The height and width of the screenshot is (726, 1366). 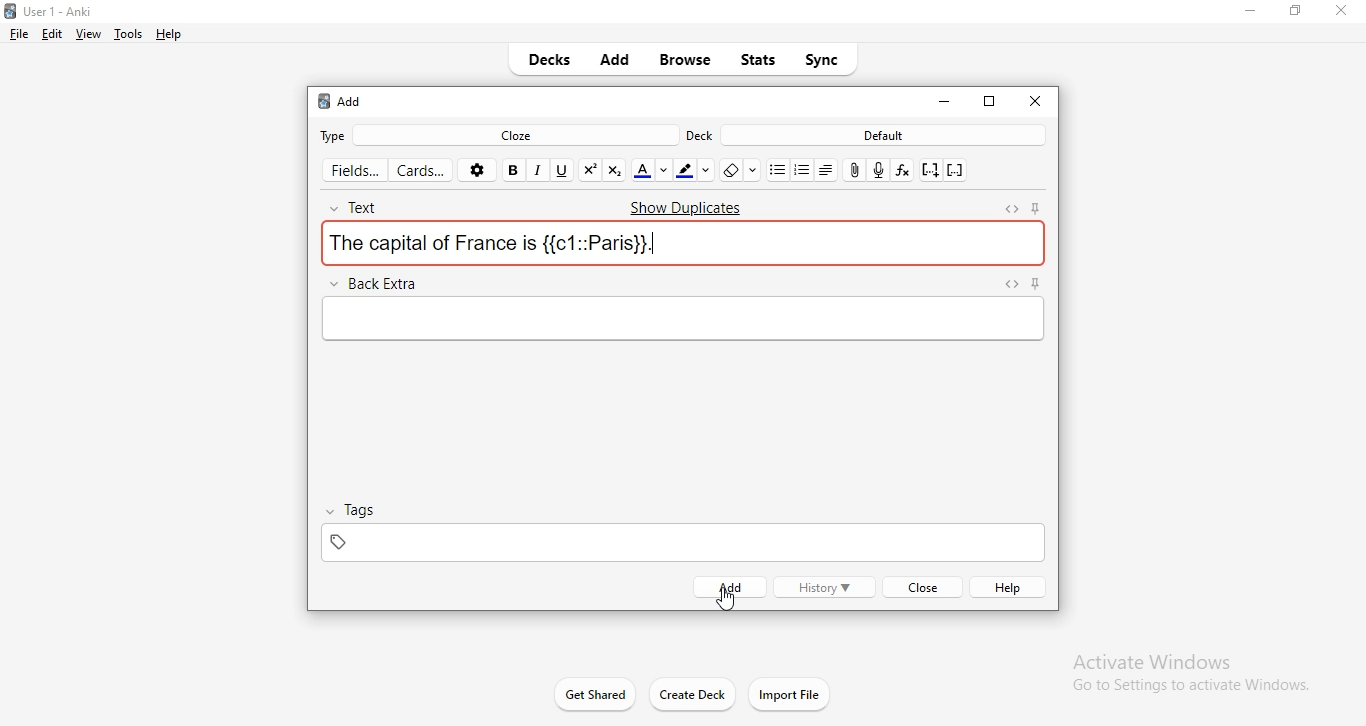 I want to click on font color, so click(x=697, y=169).